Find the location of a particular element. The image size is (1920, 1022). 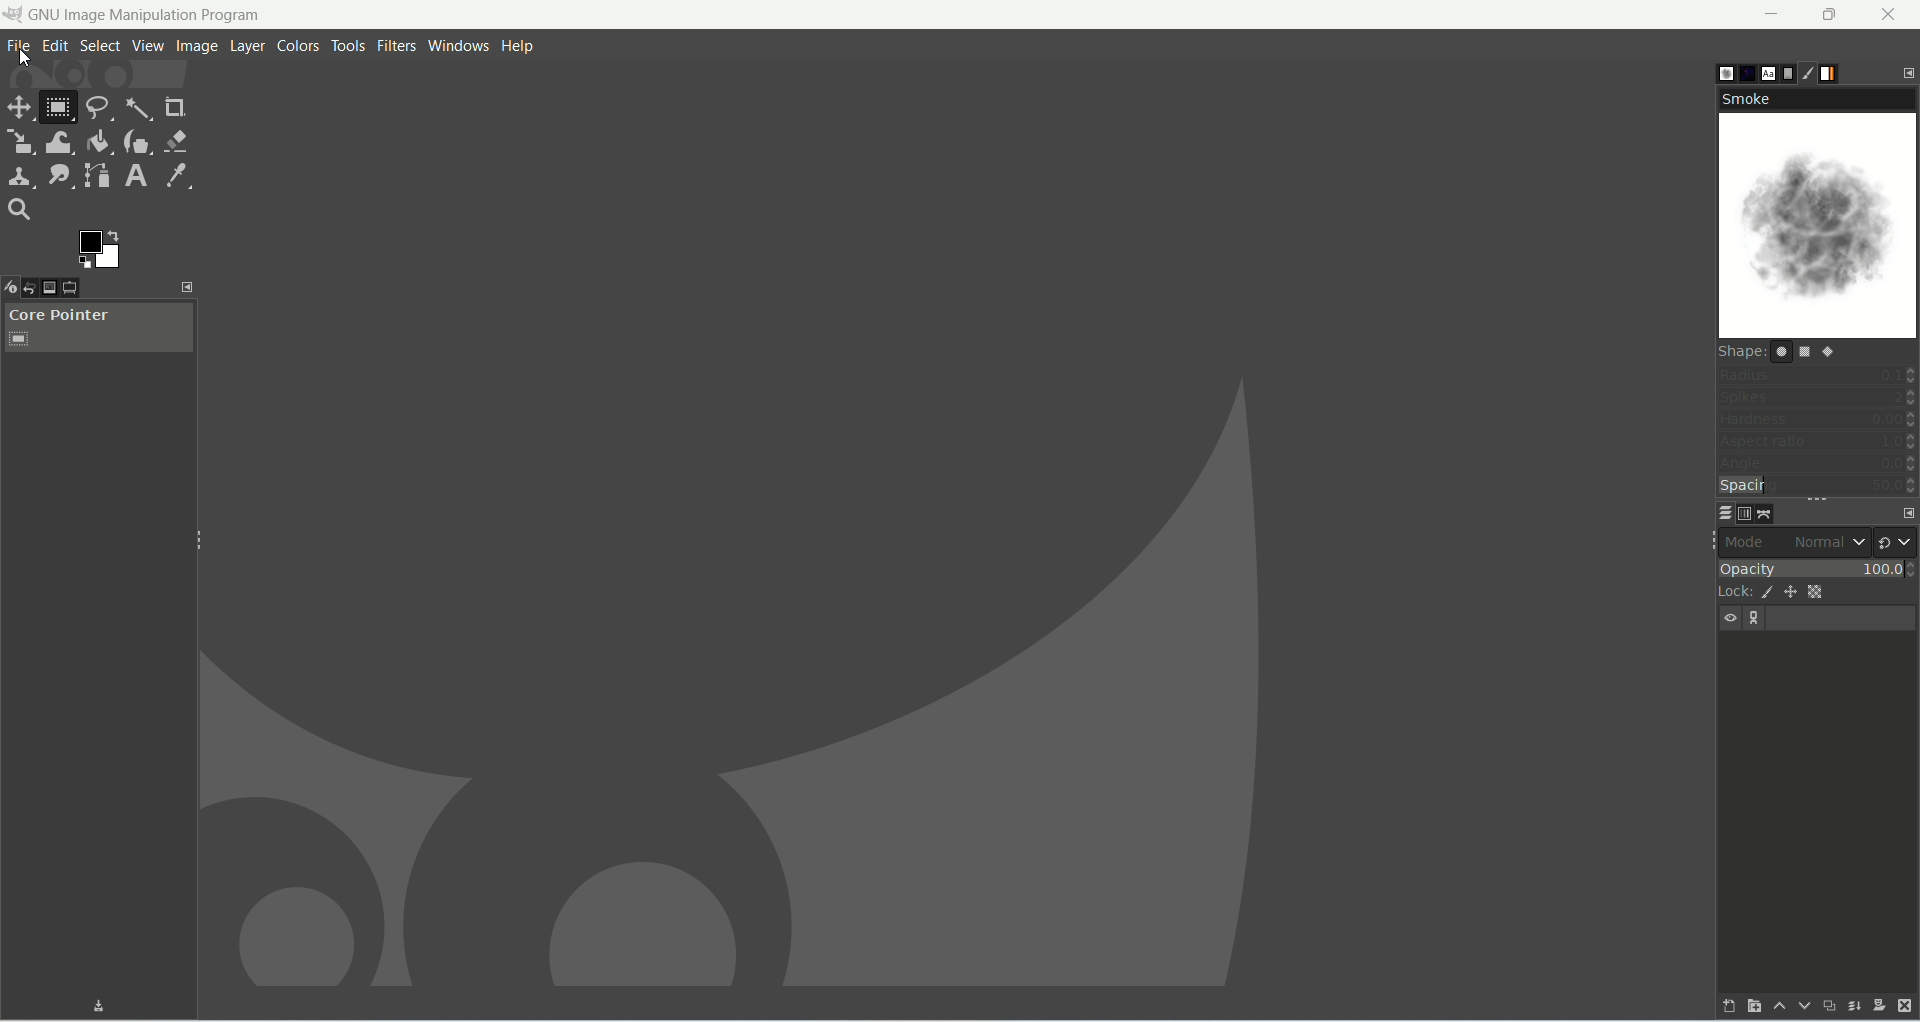

clone tool is located at coordinates (19, 178).